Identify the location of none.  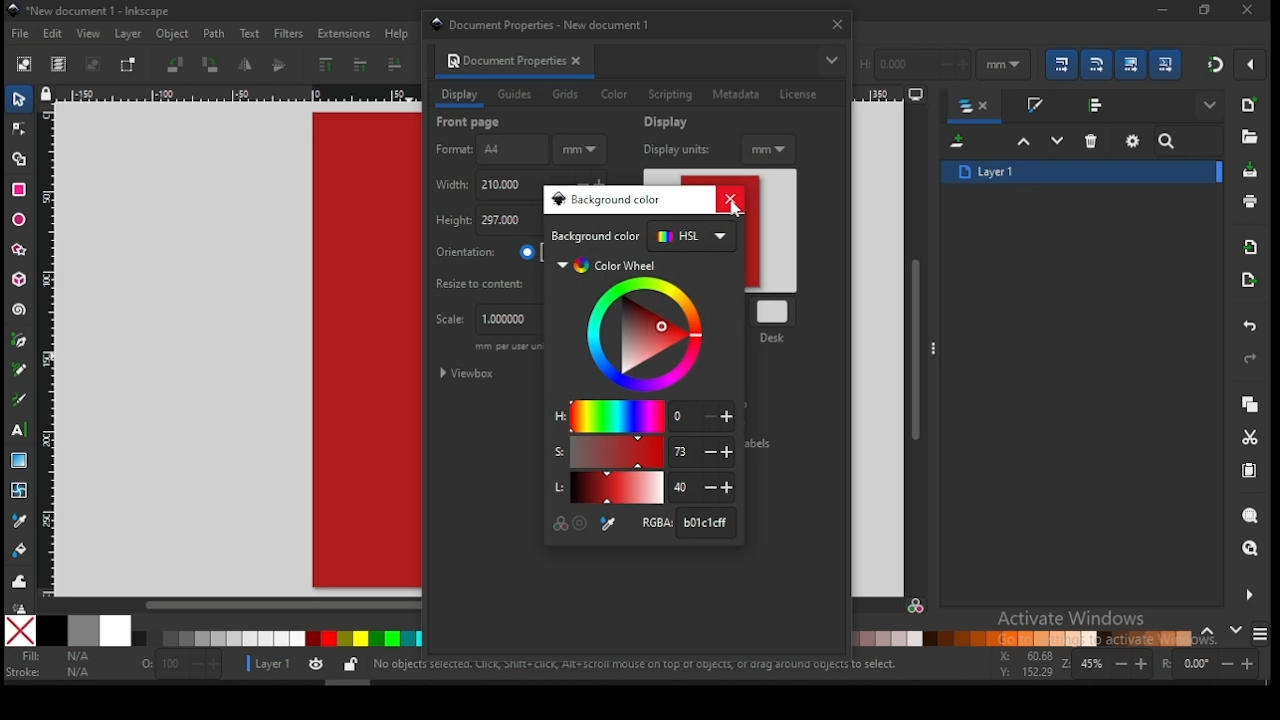
(22, 631).